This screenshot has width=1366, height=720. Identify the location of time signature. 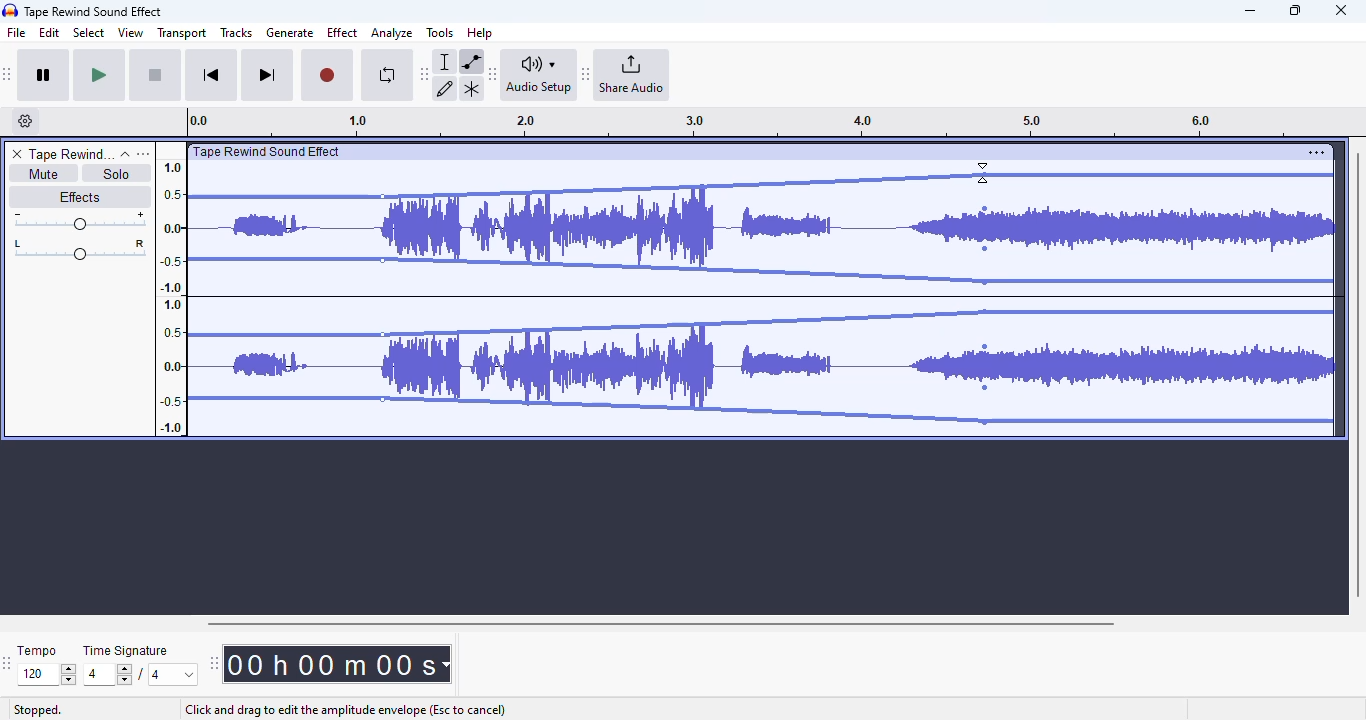
(126, 651).